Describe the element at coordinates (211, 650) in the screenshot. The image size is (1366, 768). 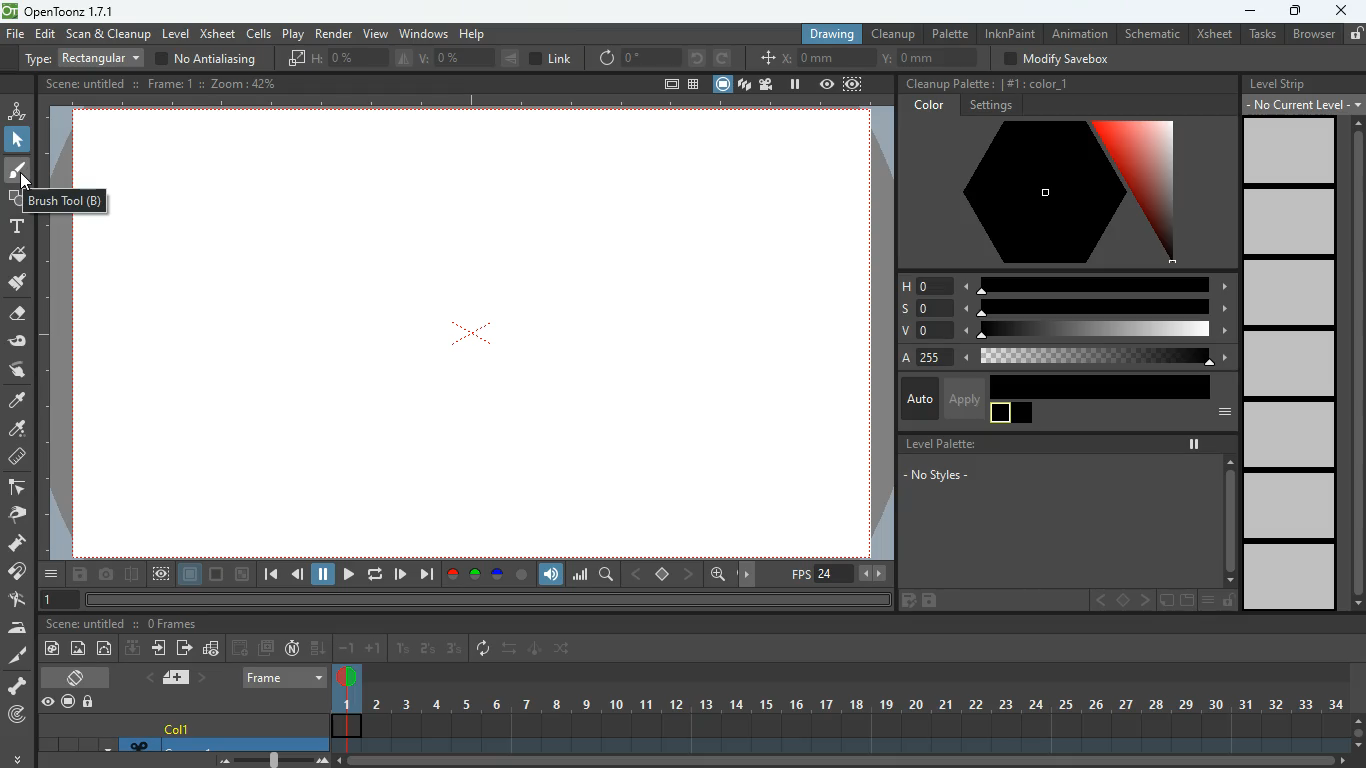
I see `graphic` at that location.